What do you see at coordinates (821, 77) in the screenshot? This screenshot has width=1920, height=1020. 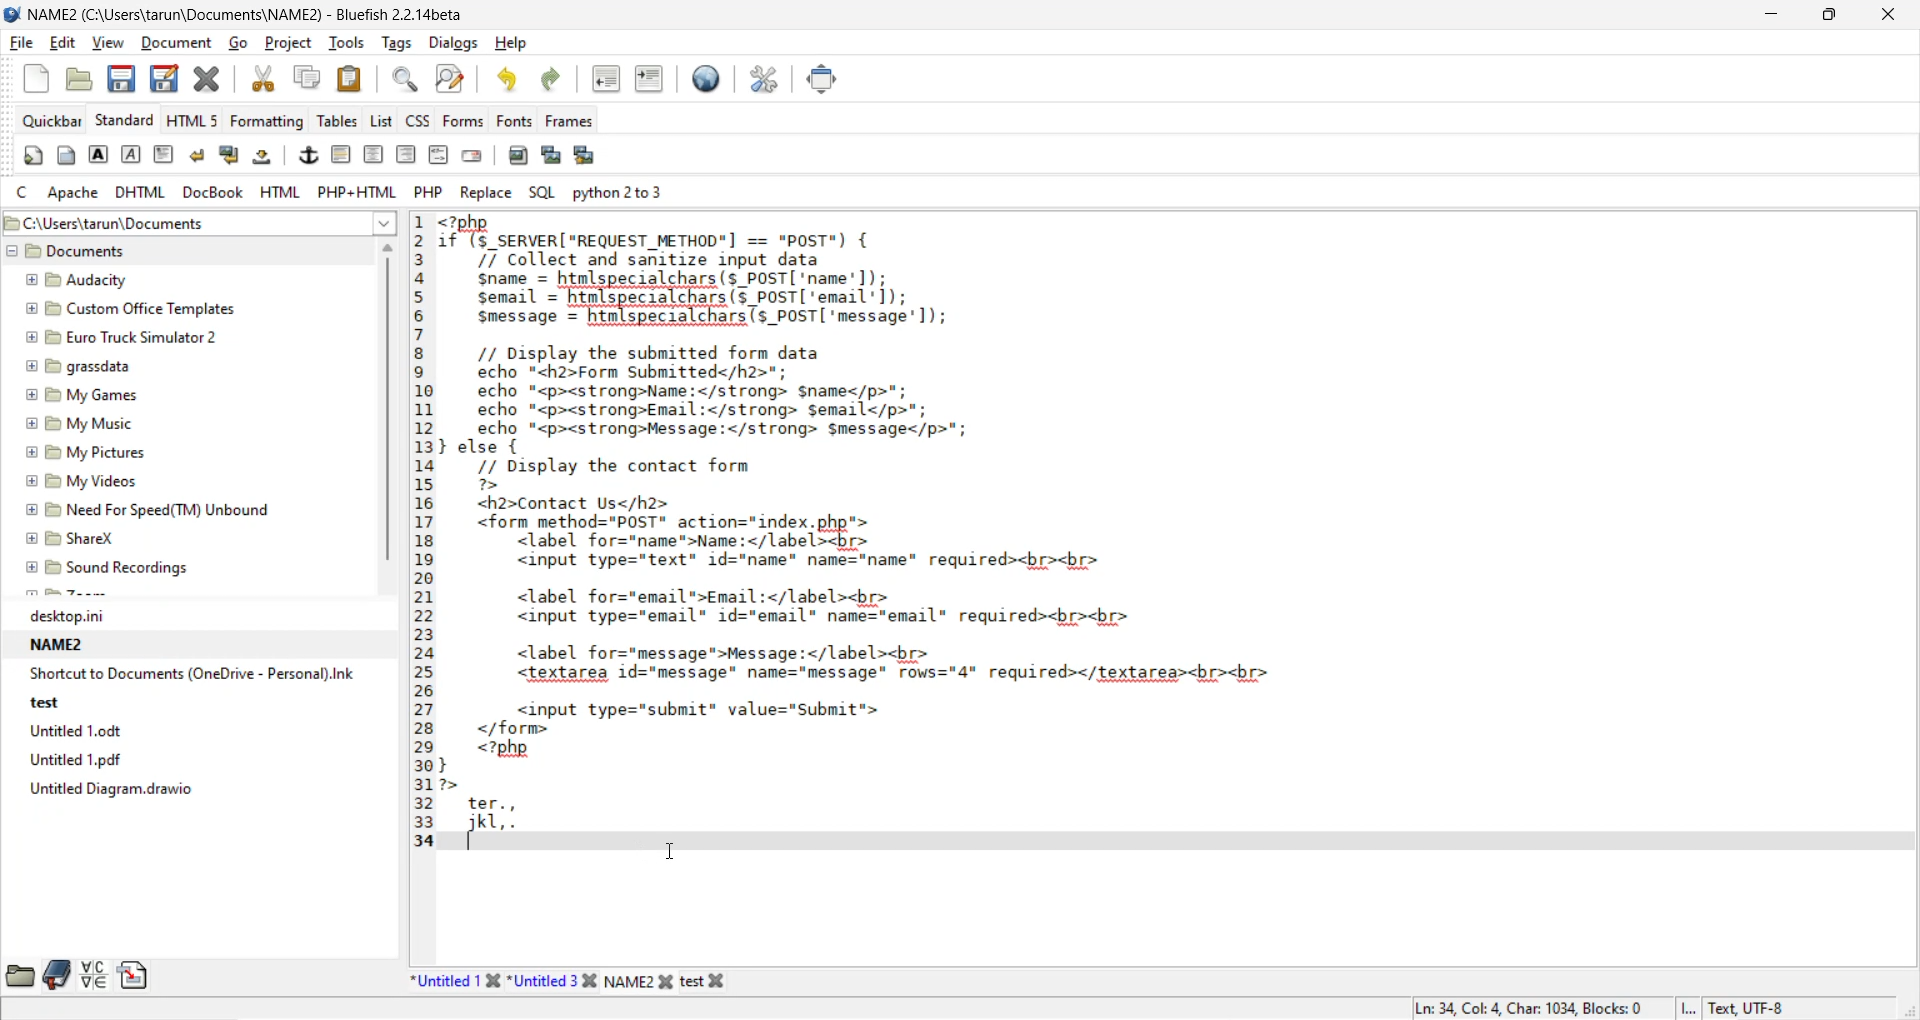 I see `fullscreen` at bounding box center [821, 77].